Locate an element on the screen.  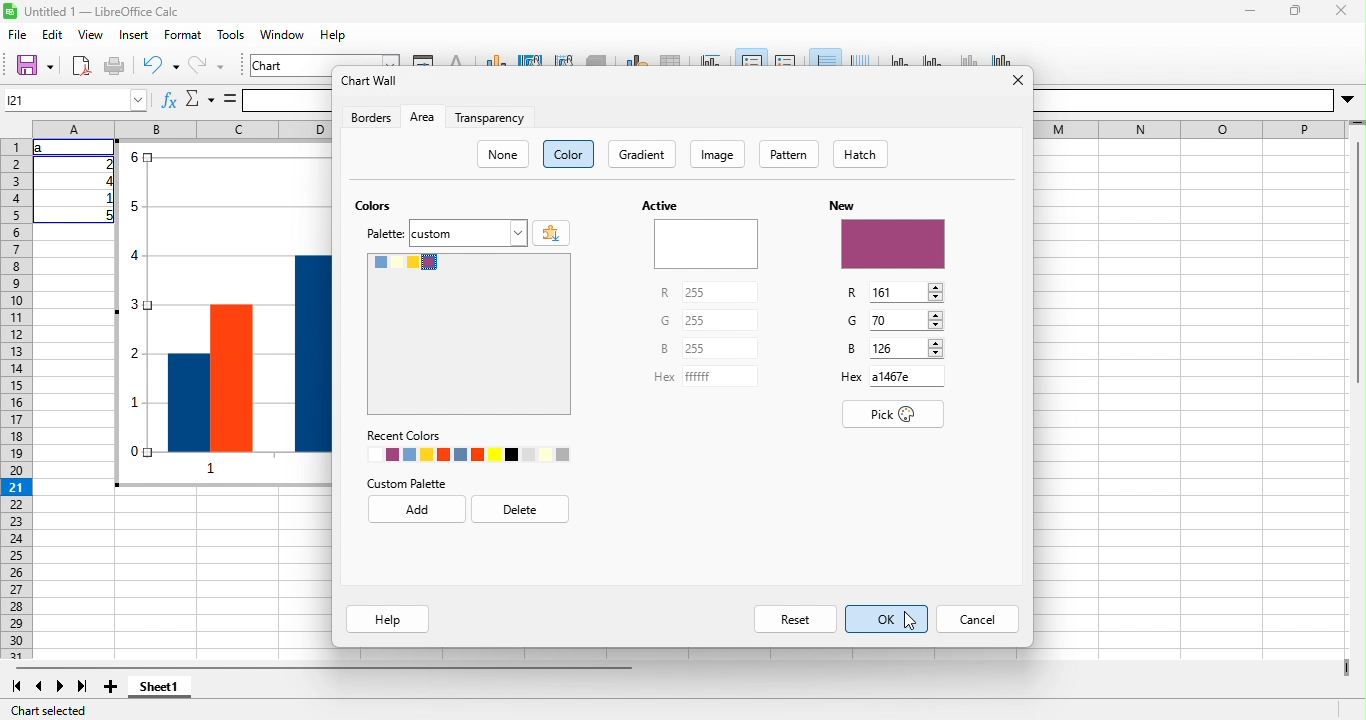
format selection is located at coordinates (423, 59).